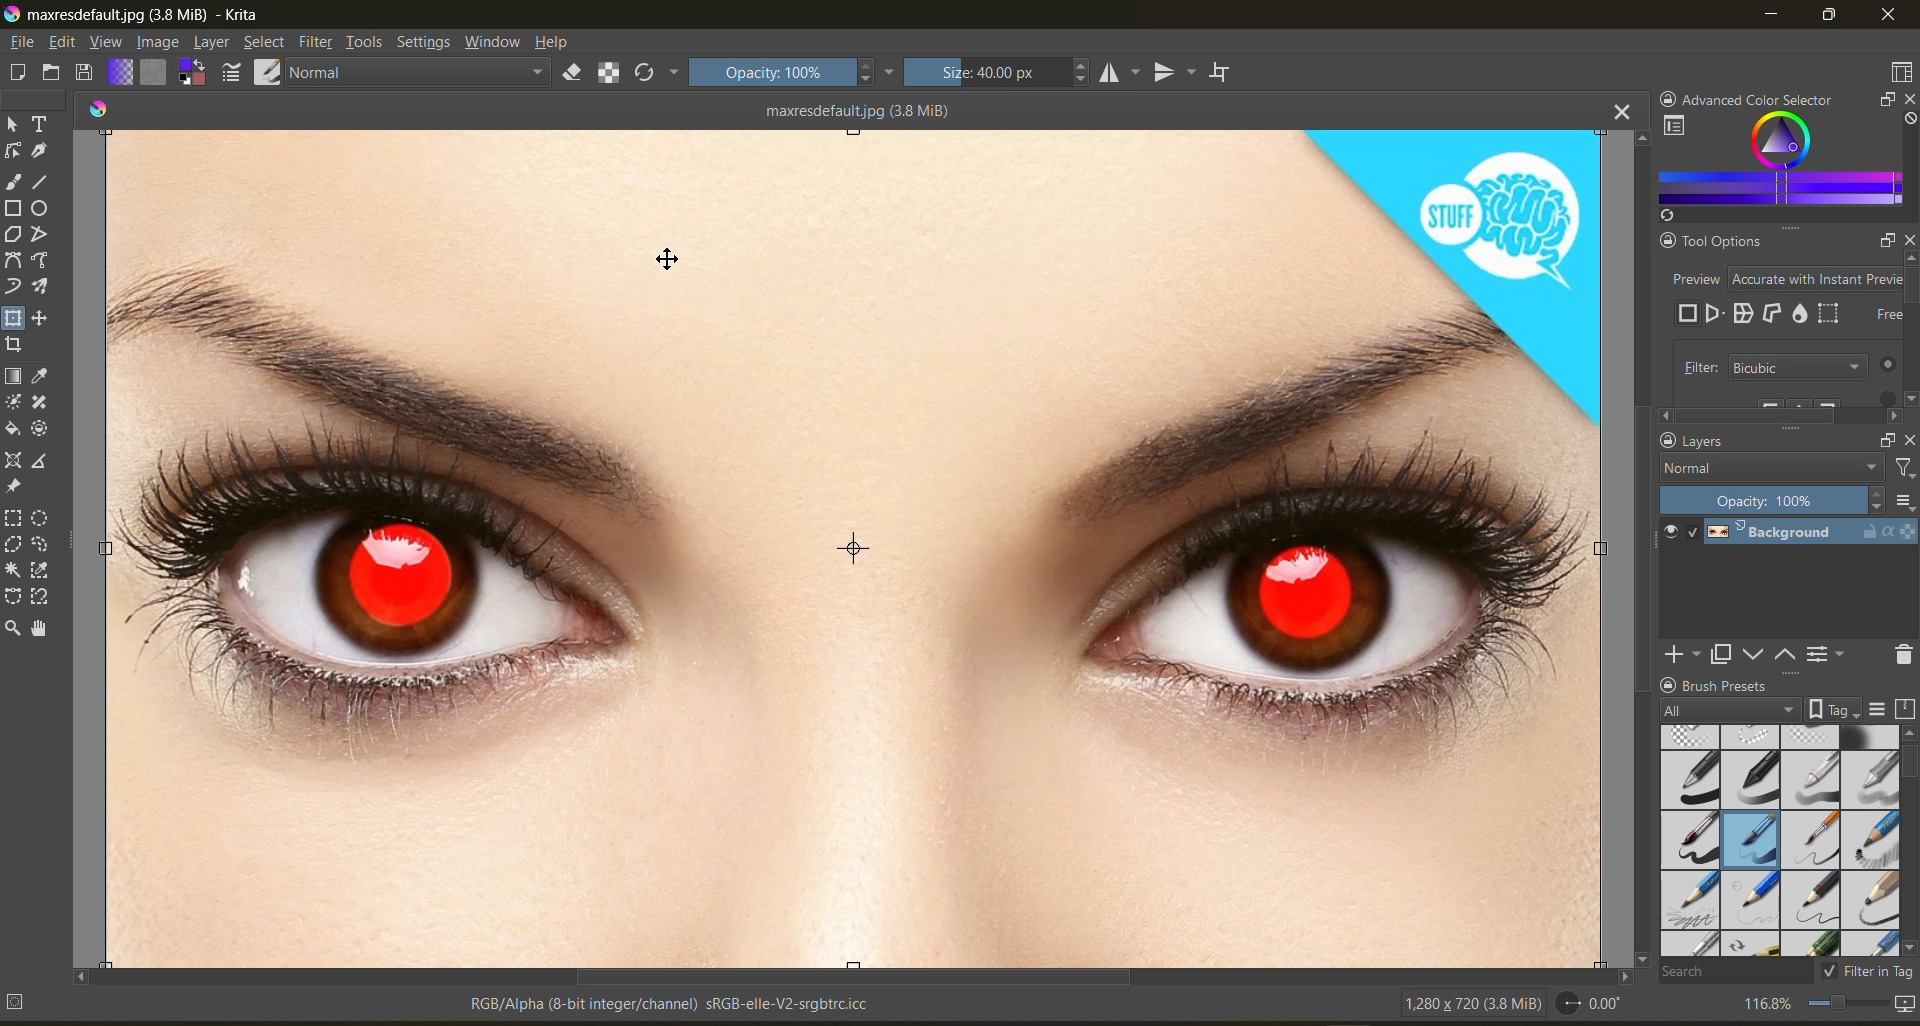  Describe the element at coordinates (1903, 708) in the screenshot. I see `storage resources` at that location.